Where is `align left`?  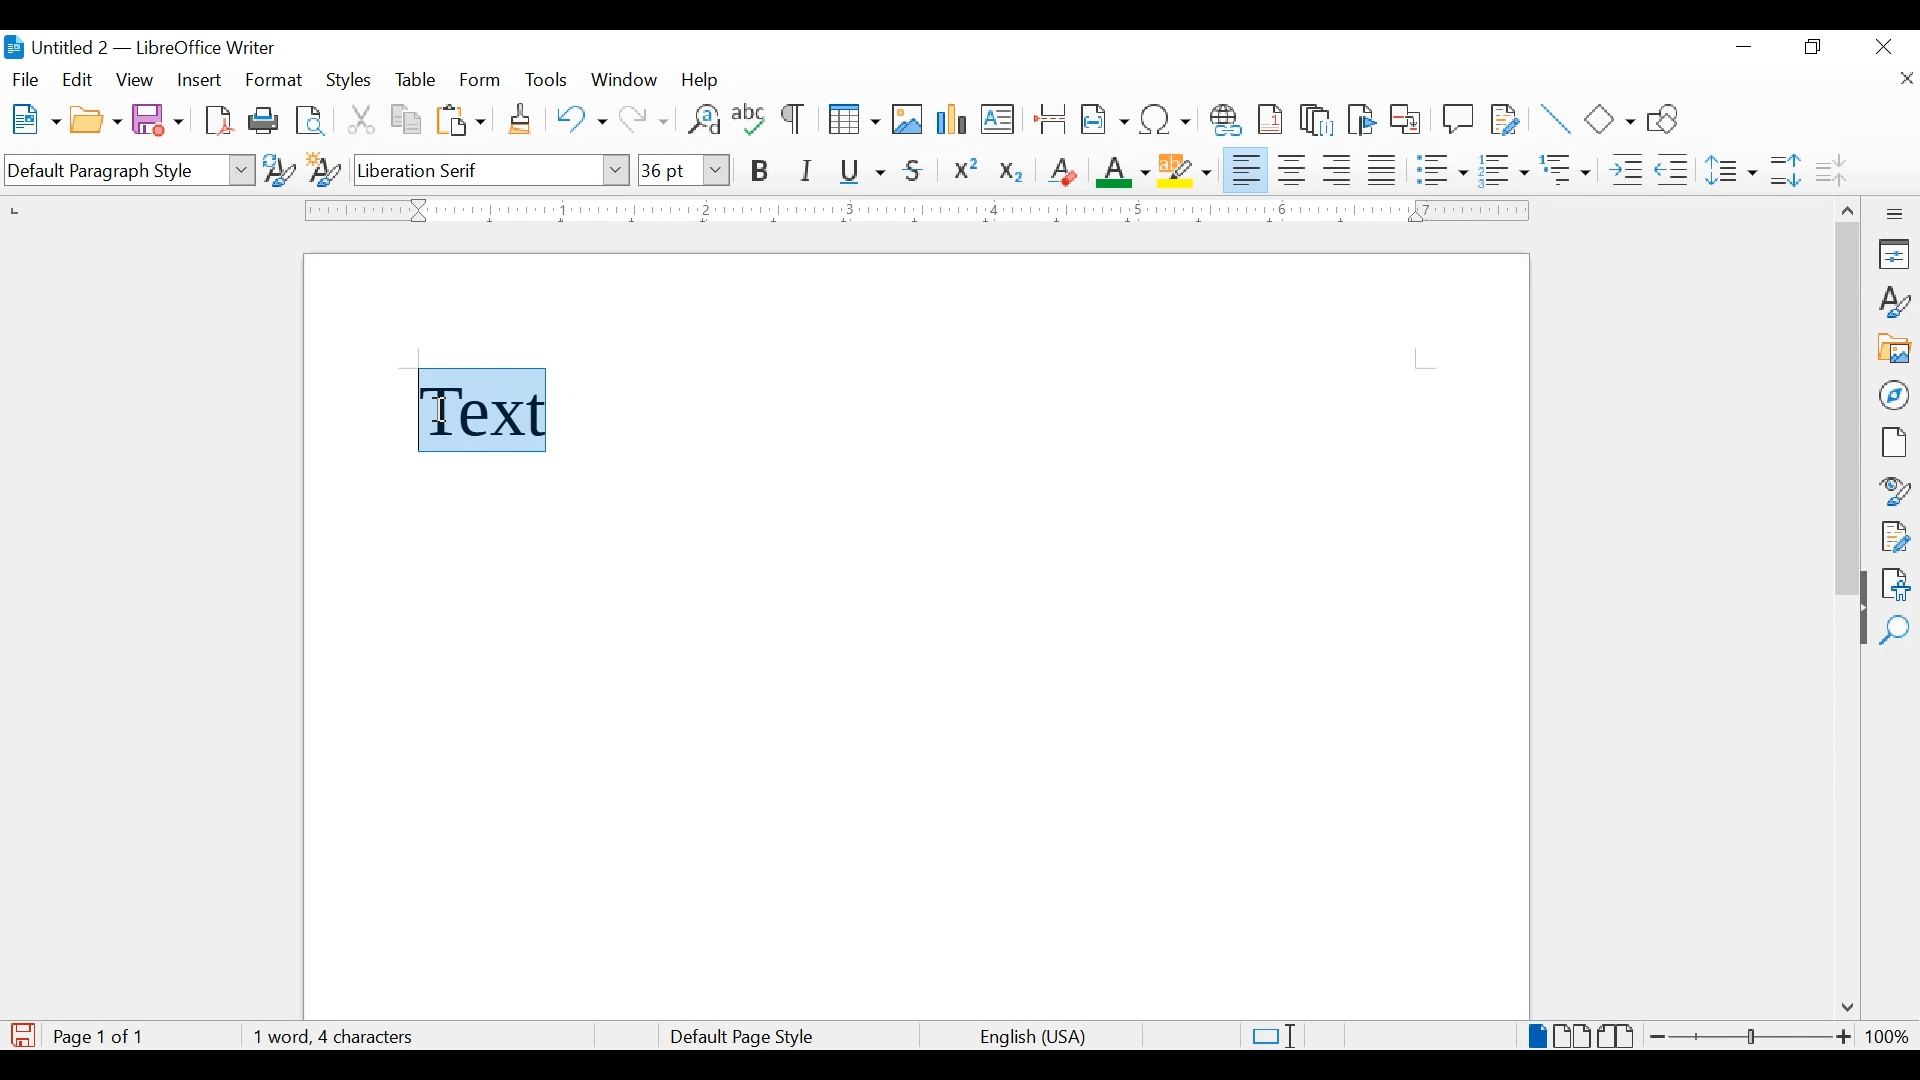
align left is located at coordinates (1247, 168).